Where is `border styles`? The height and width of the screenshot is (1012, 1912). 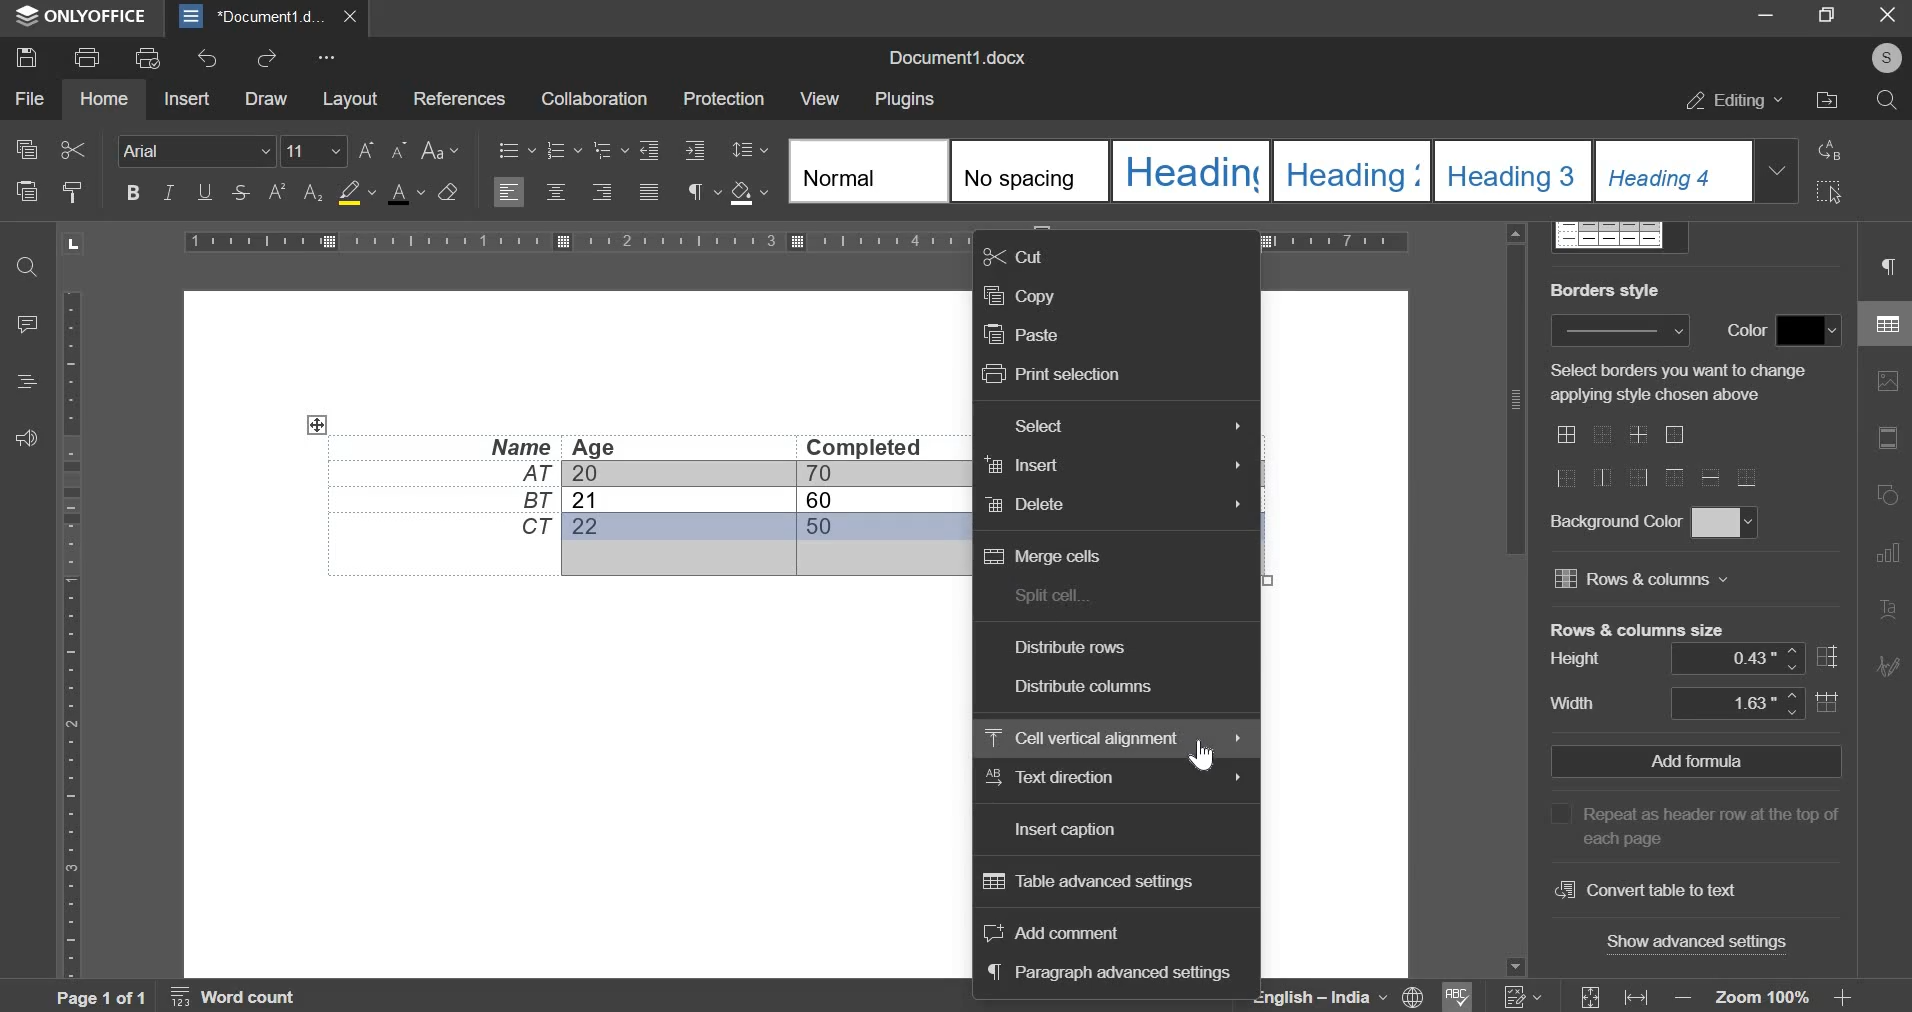 border styles is located at coordinates (1660, 460).